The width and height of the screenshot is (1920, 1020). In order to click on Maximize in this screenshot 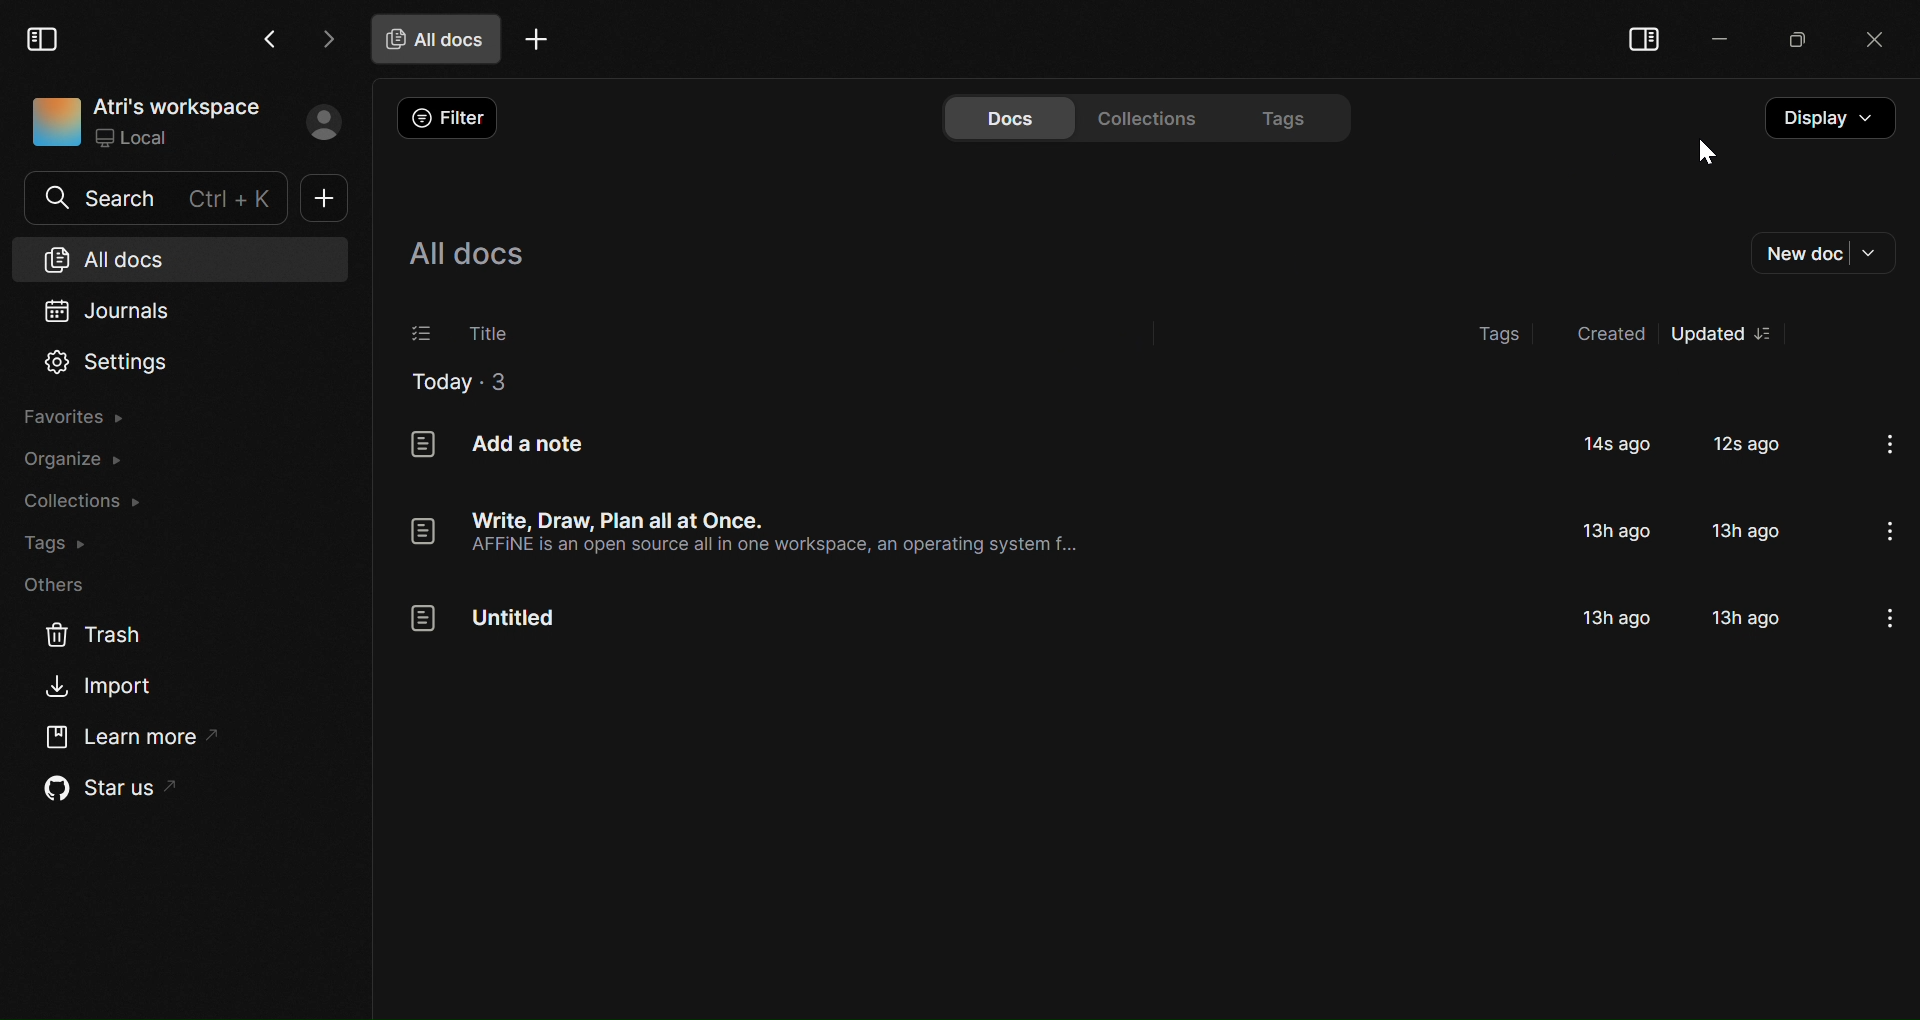, I will do `click(1790, 42)`.